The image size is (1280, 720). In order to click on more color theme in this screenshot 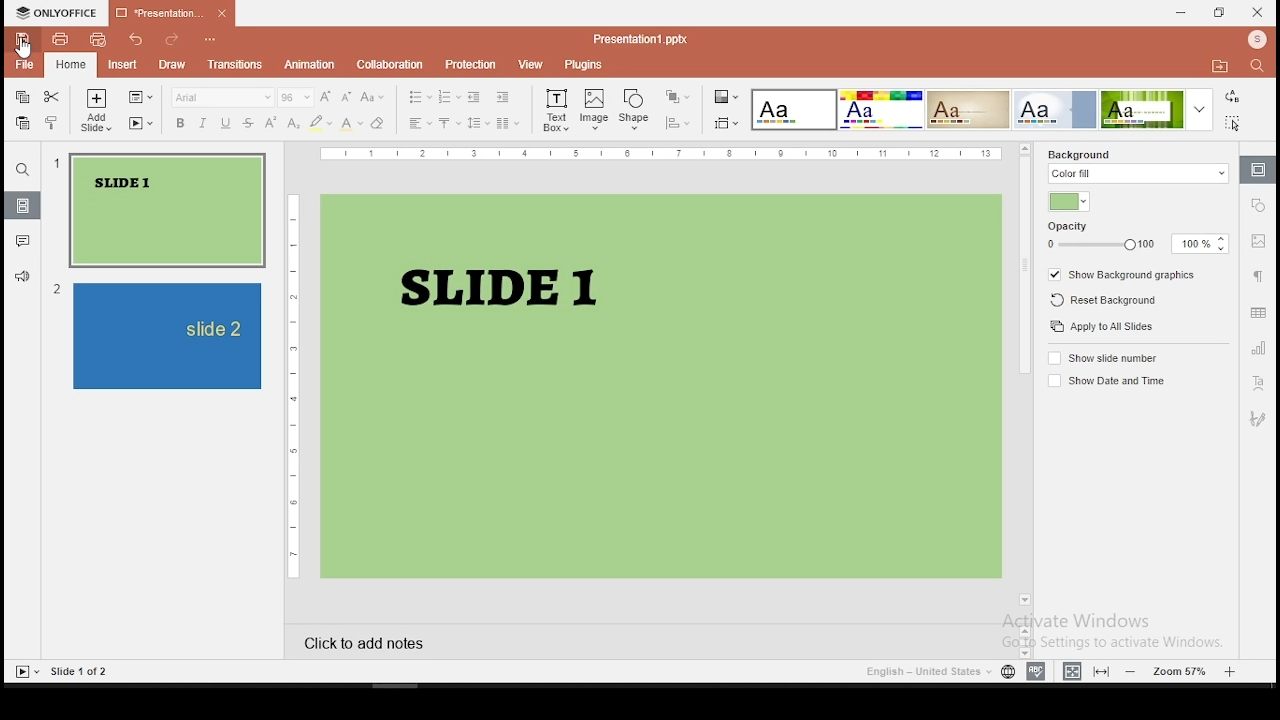, I will do `click(1199, 109)`.